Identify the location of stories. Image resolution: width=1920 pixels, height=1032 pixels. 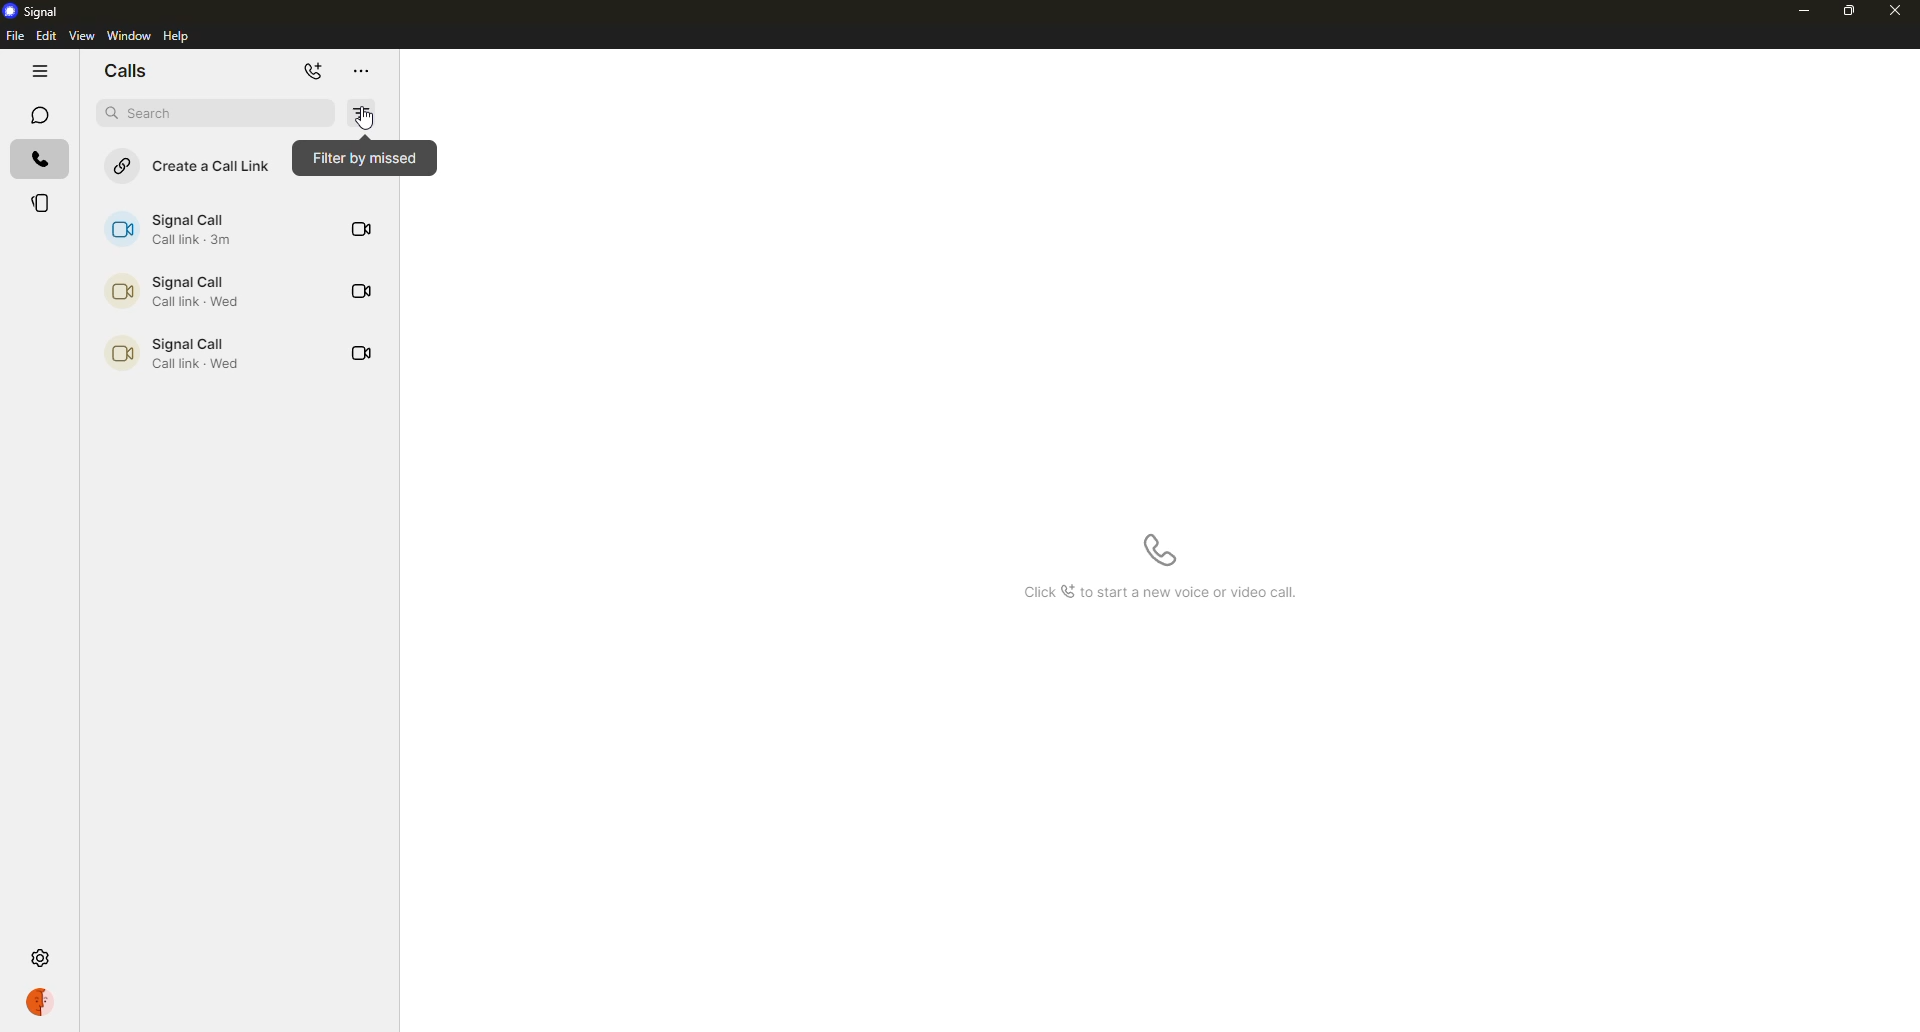
(40, 202).